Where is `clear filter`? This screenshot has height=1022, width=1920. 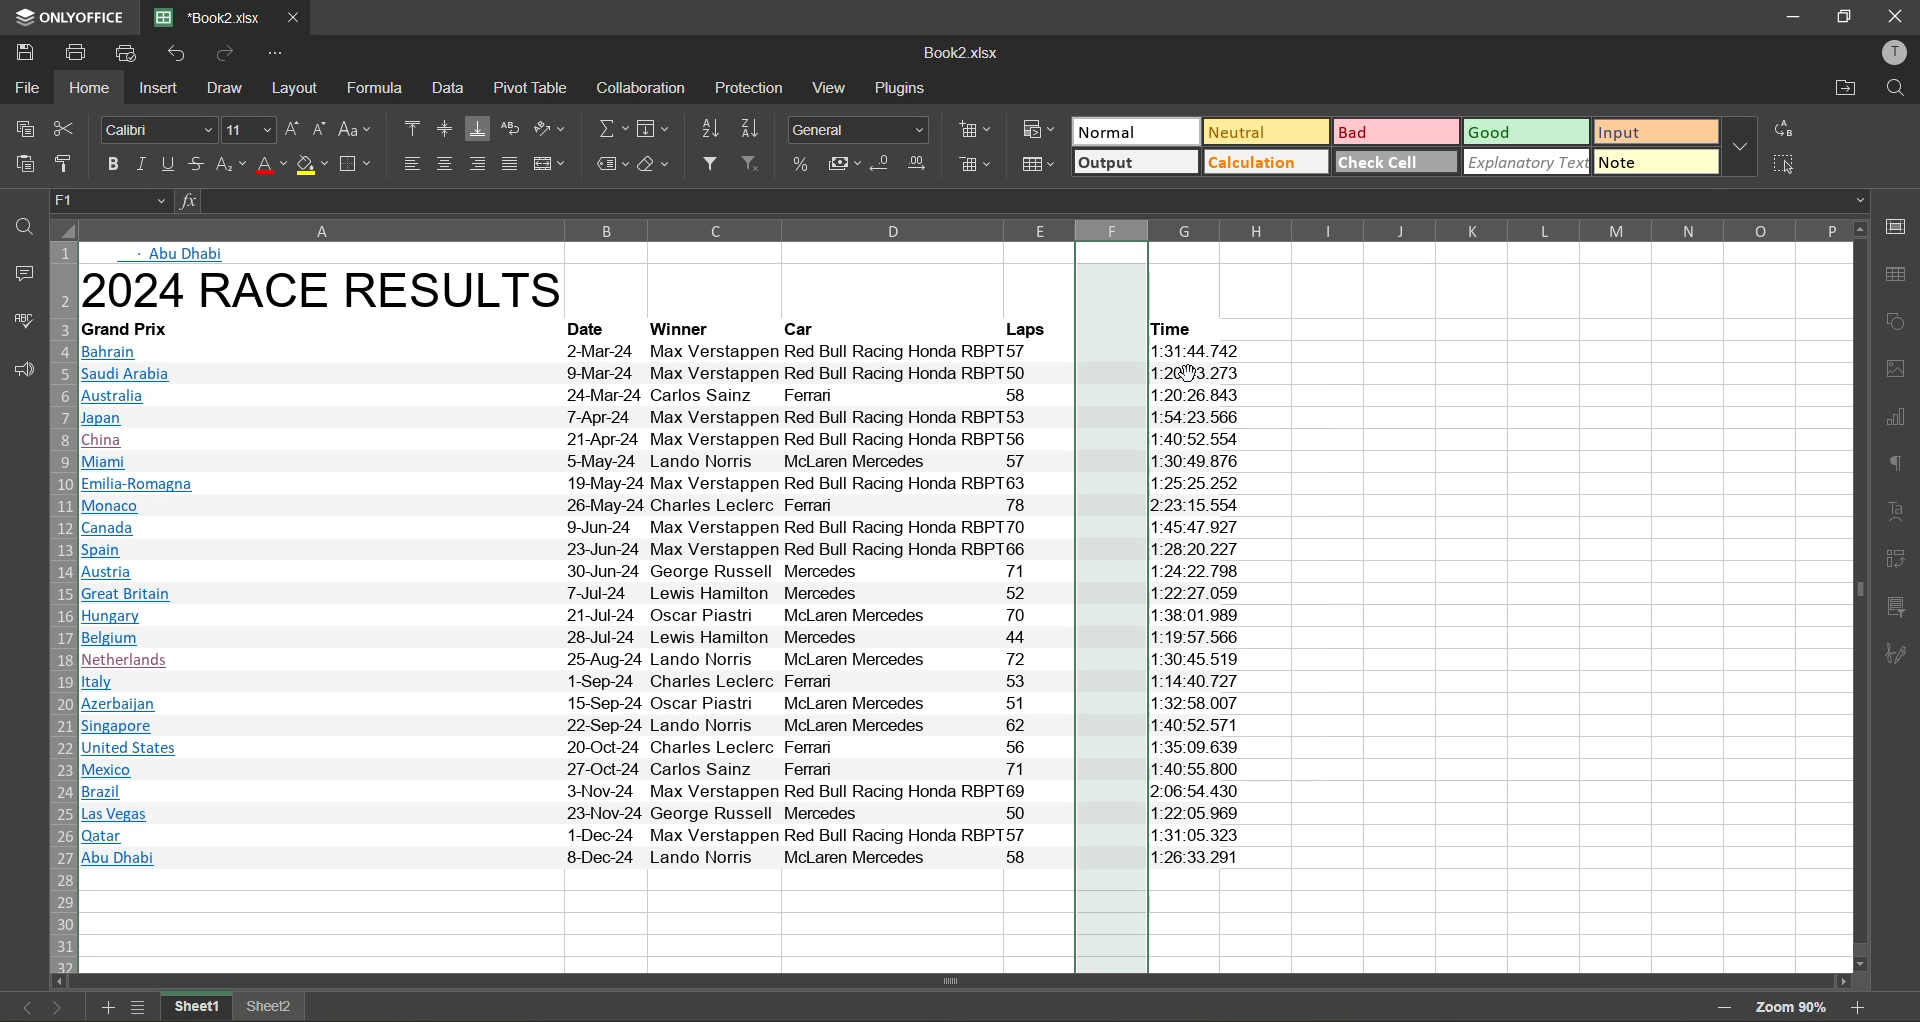
clear filter is located at coordinates (752, 162).